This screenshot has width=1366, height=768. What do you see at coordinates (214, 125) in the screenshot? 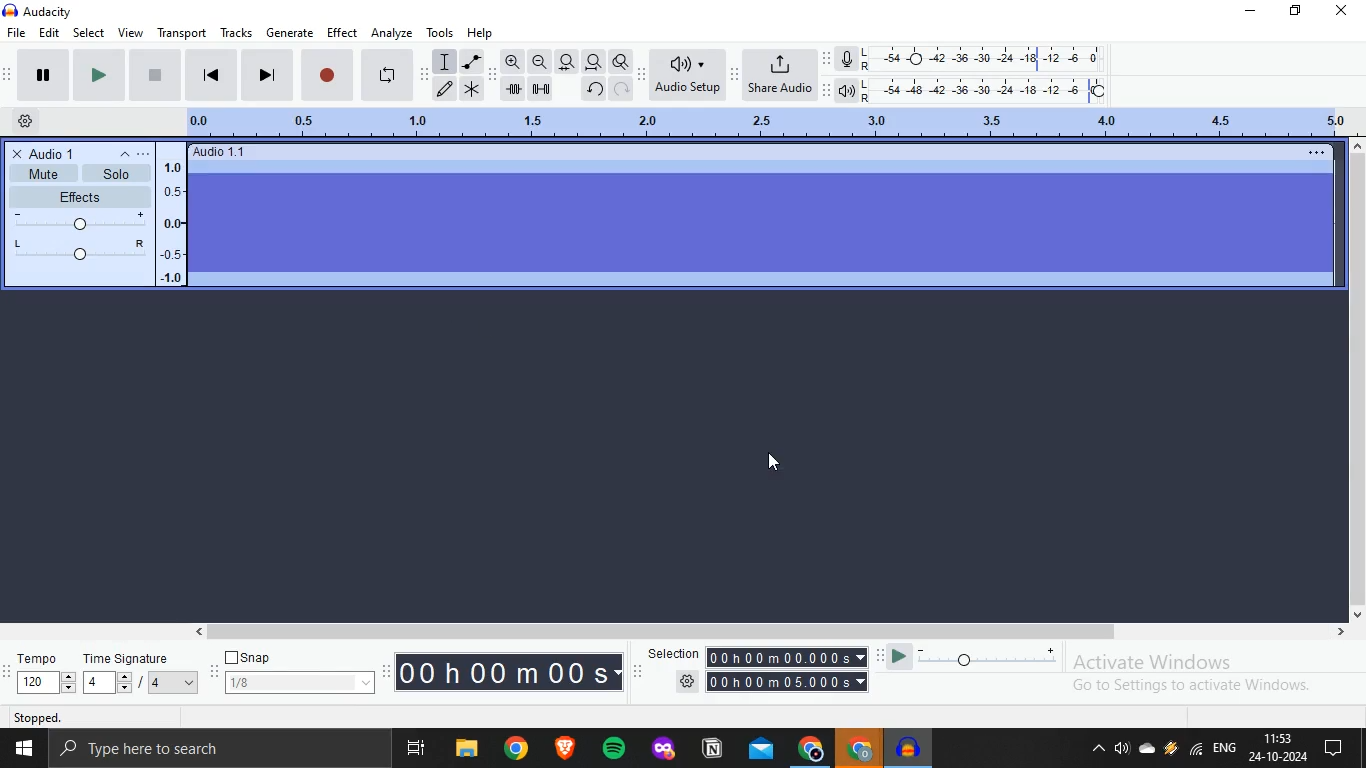
I see `0.0` at bounding box center [214, 125].